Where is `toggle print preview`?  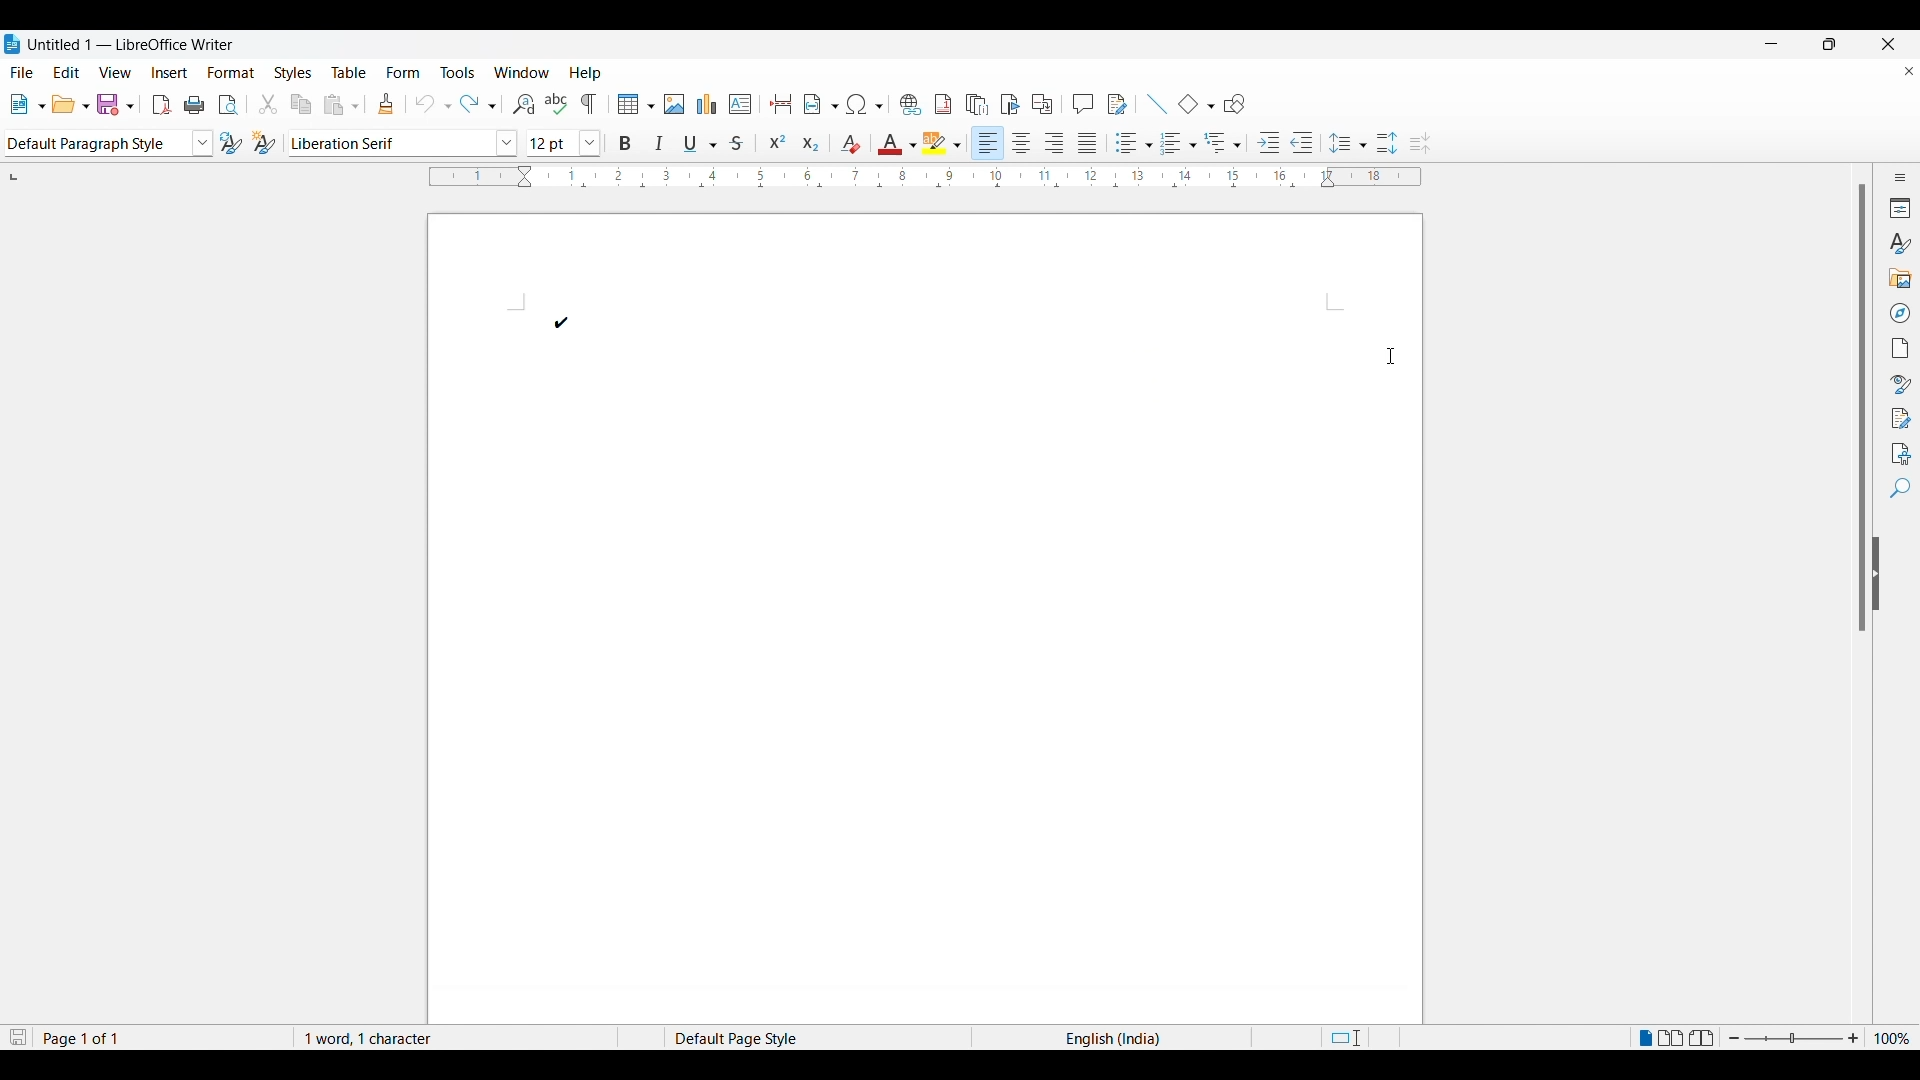 toggle print preview is located at coordinates (229, 104).